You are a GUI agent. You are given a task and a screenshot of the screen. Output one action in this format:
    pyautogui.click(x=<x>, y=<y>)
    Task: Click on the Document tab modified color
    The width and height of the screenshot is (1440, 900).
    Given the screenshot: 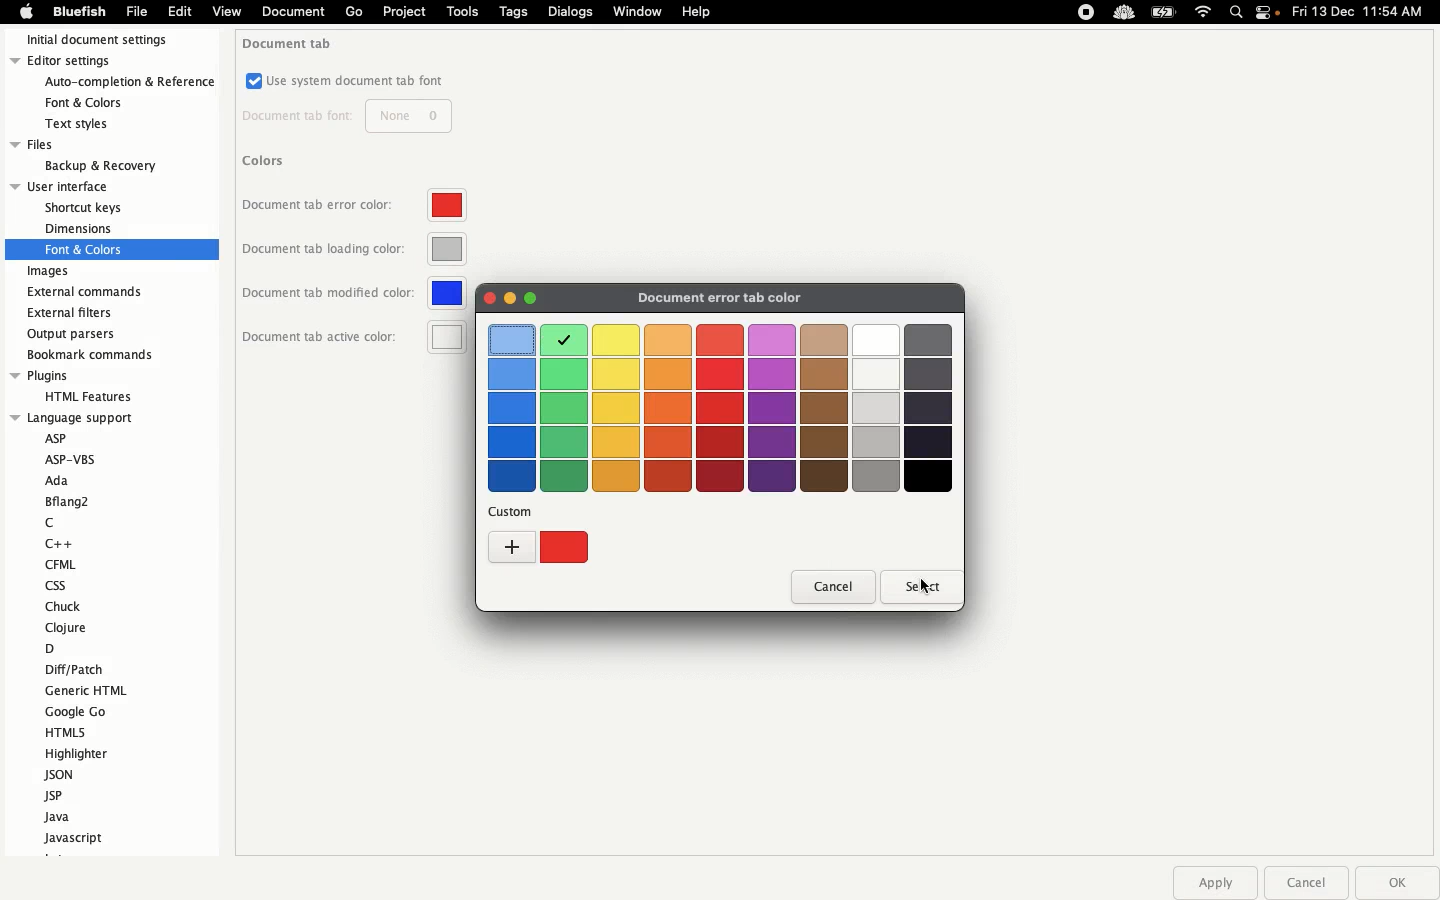 What is the action you would take?
    pyautogui.click(x=355, y=293)
    